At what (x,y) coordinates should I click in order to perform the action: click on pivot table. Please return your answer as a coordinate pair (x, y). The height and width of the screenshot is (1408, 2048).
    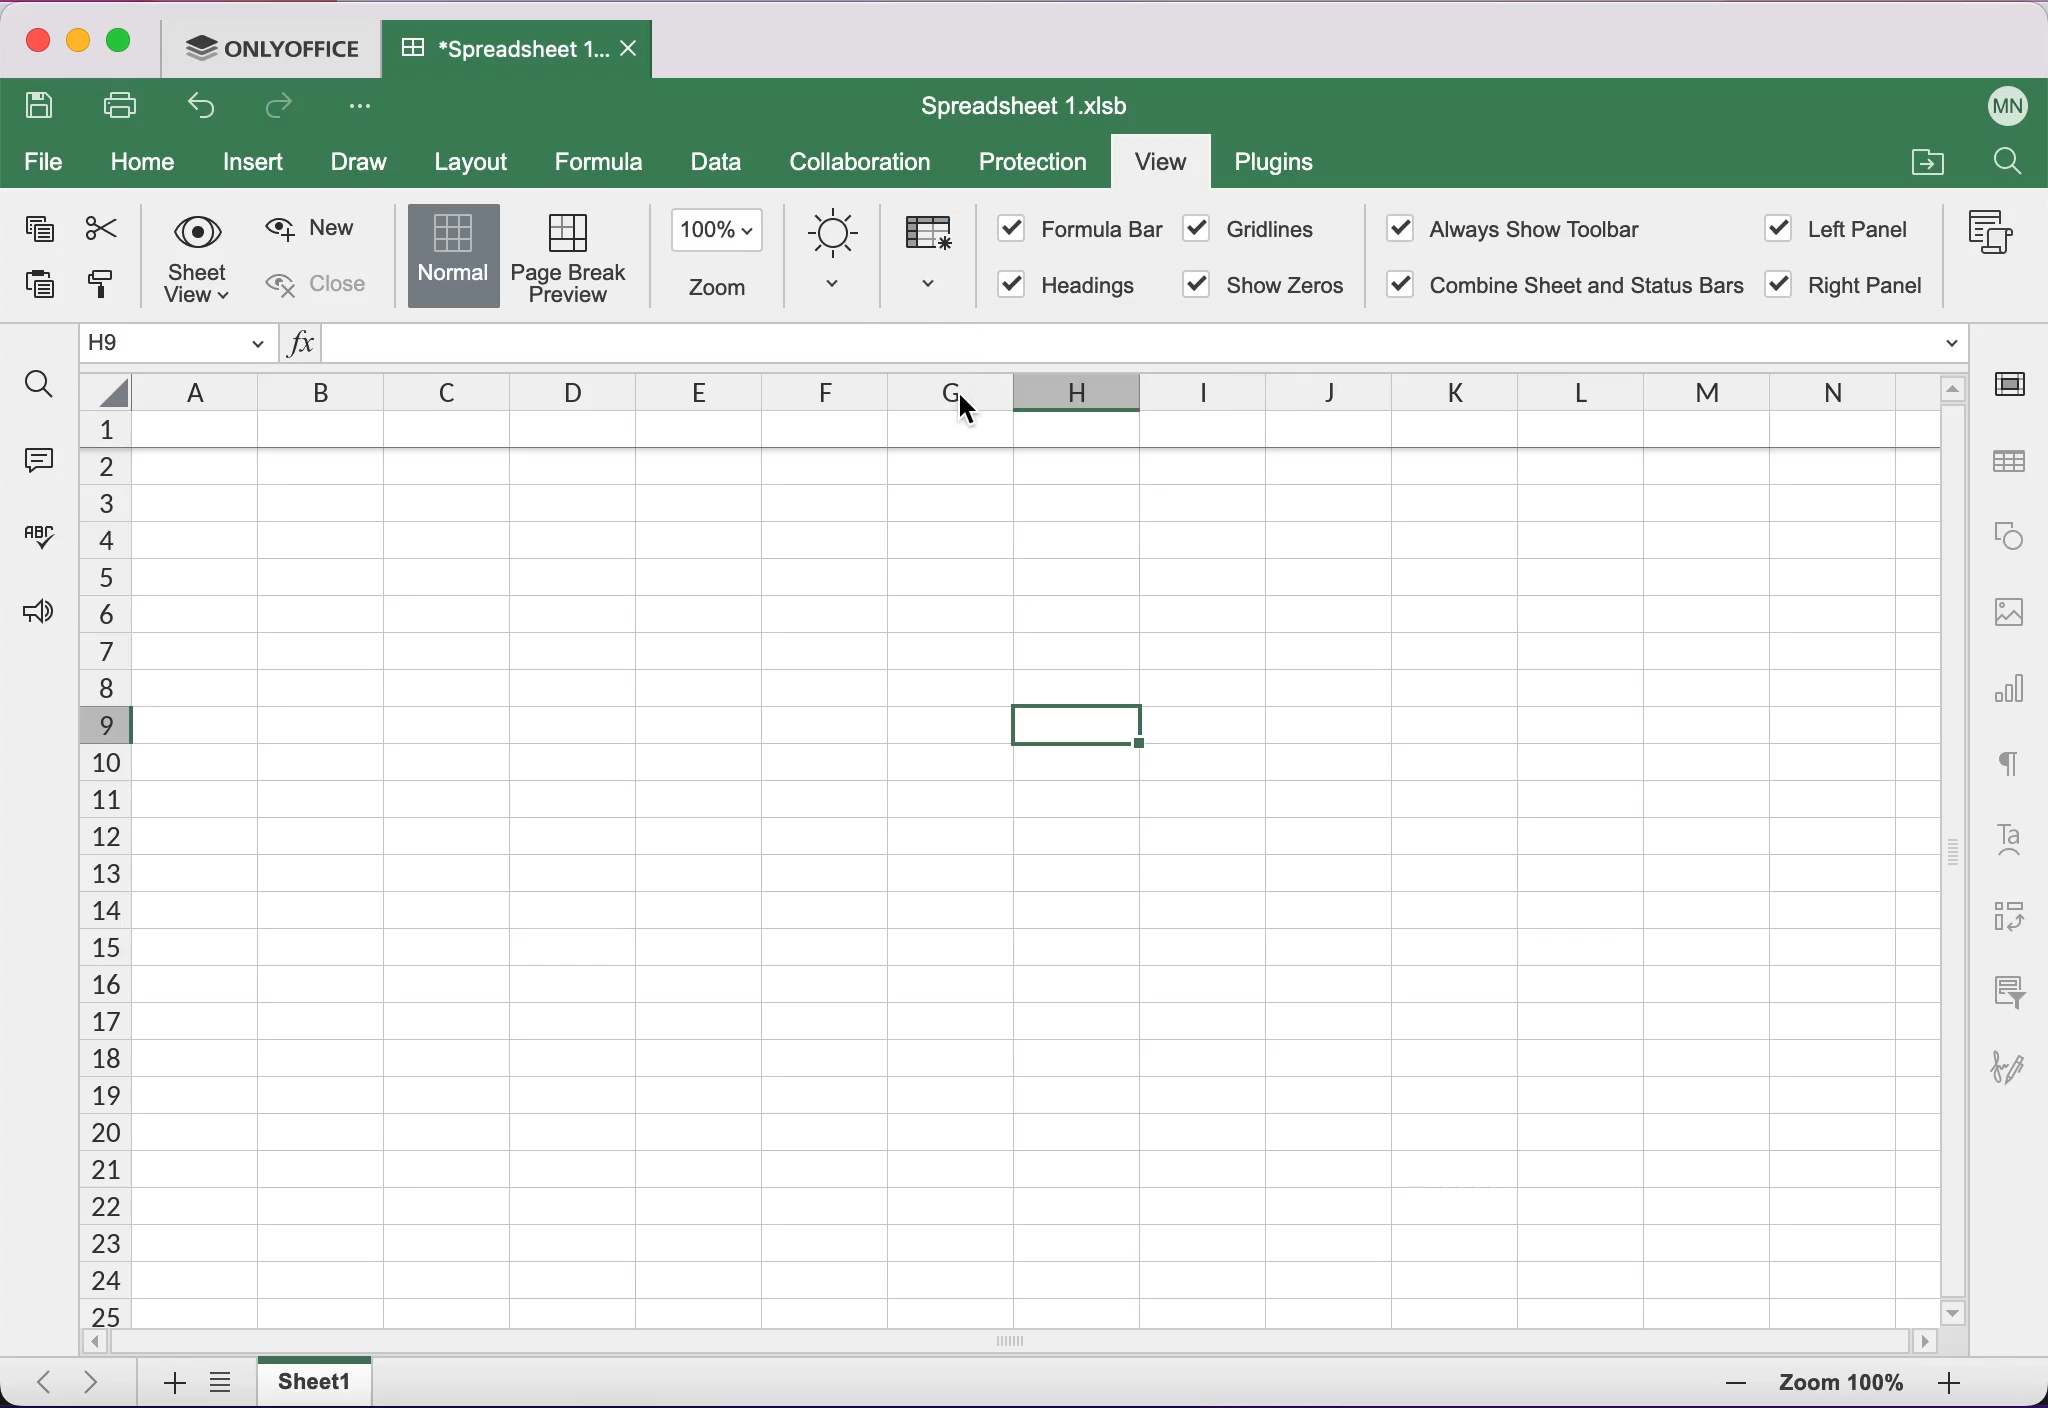
    Looking at the image, I should click on (187, 256).